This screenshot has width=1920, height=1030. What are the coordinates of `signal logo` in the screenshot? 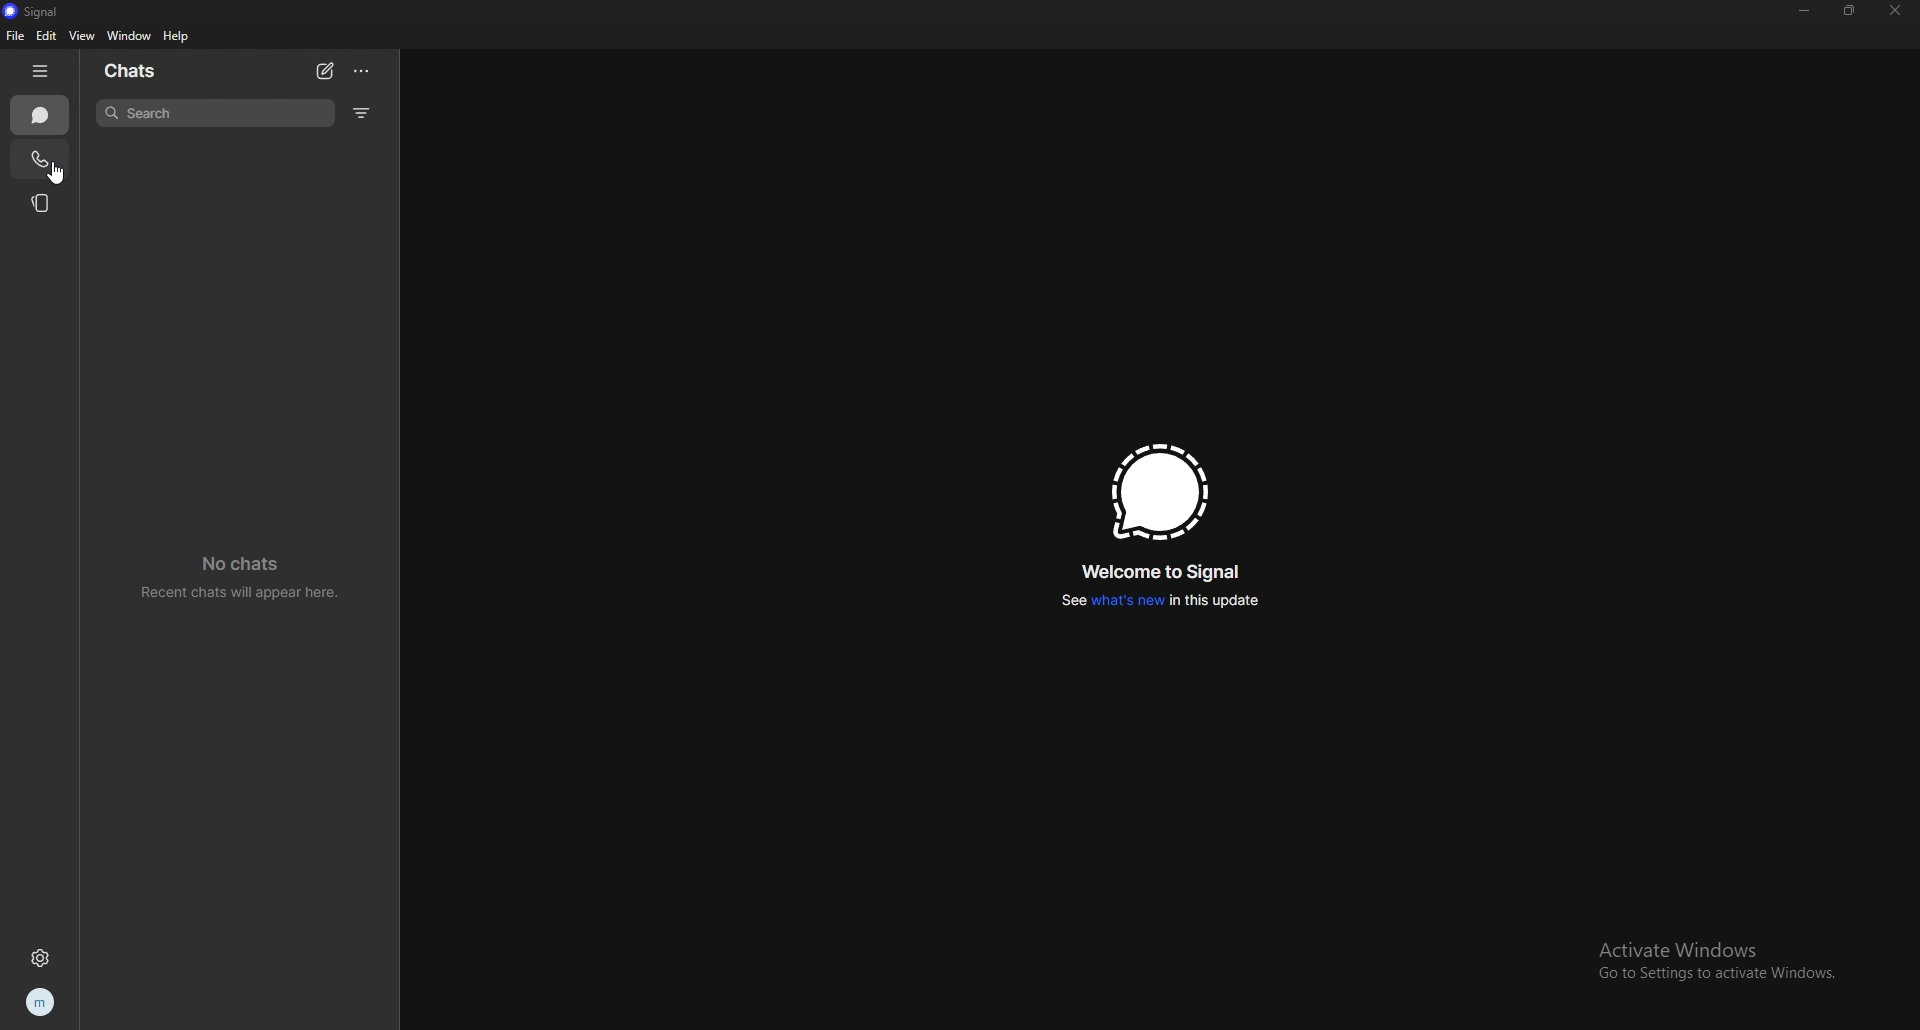 It's located at (1159, 492).